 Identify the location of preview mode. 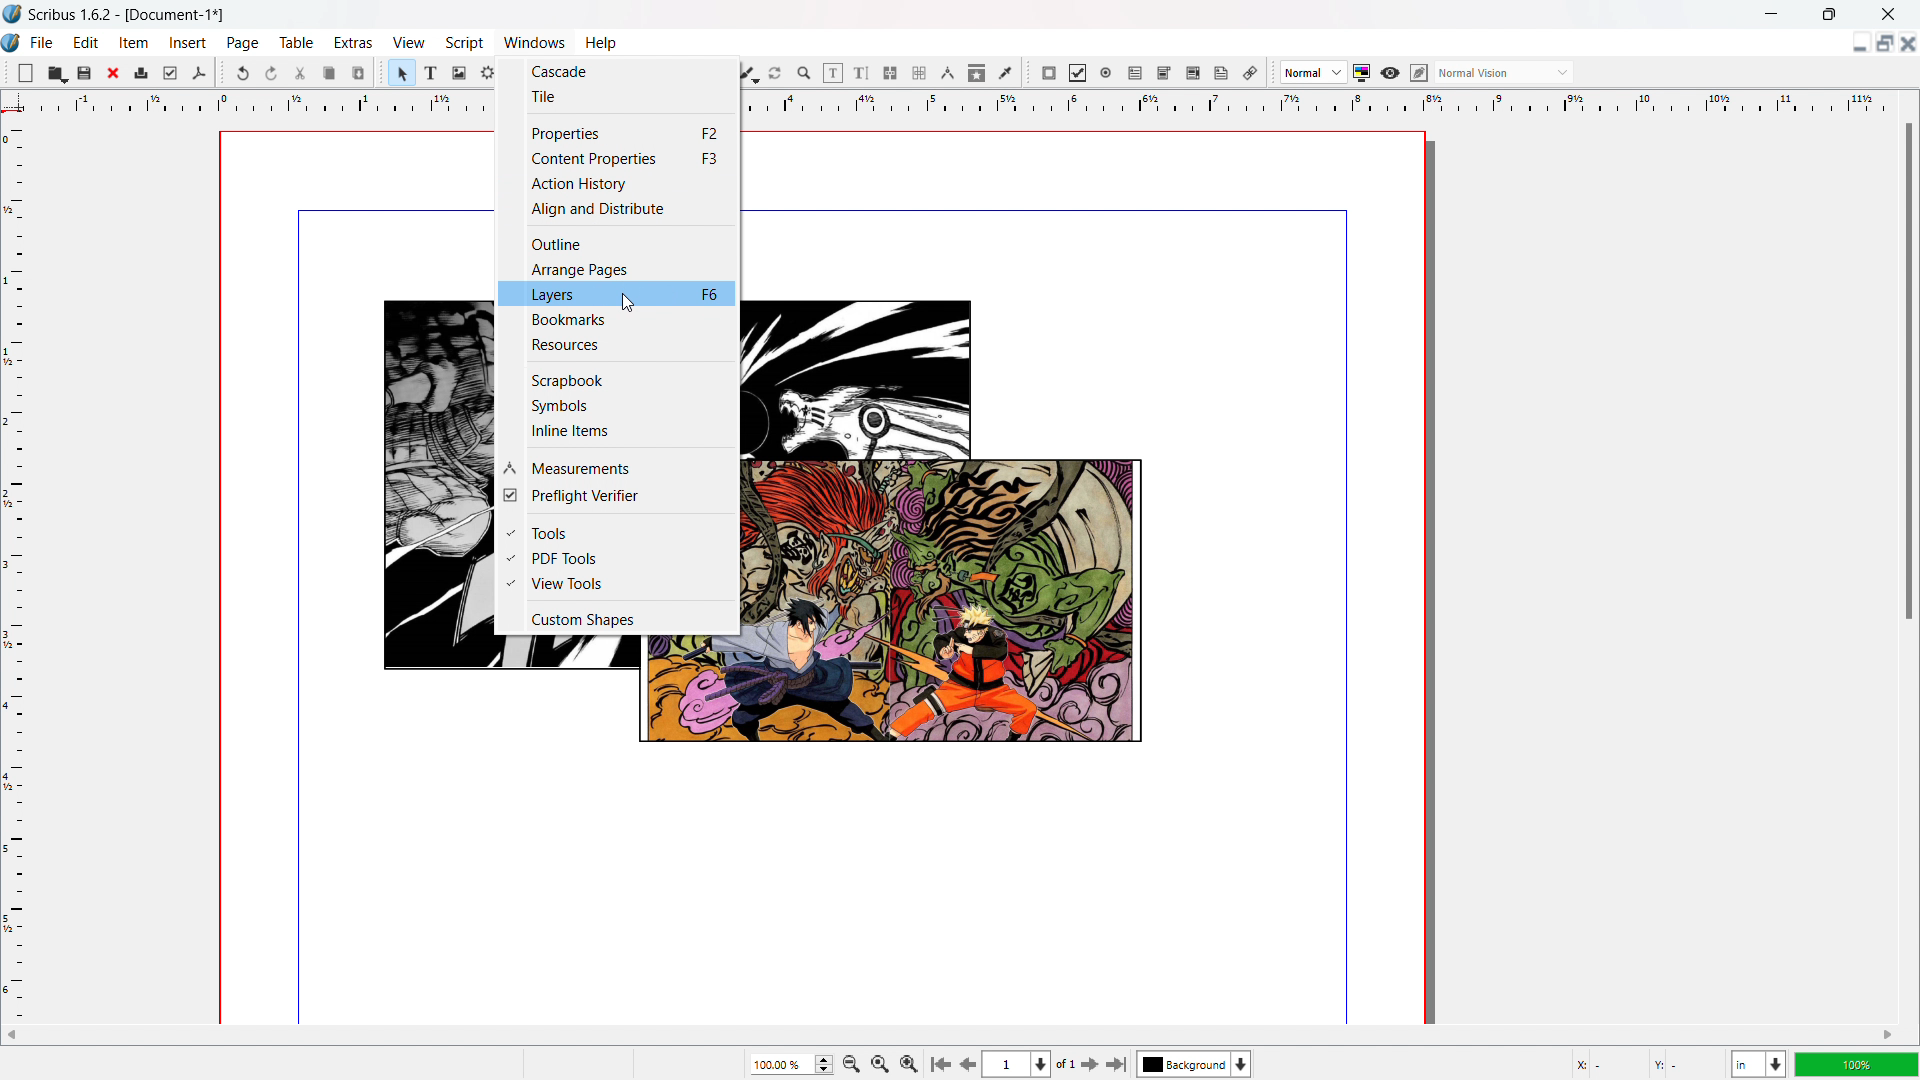
(1390, 72).